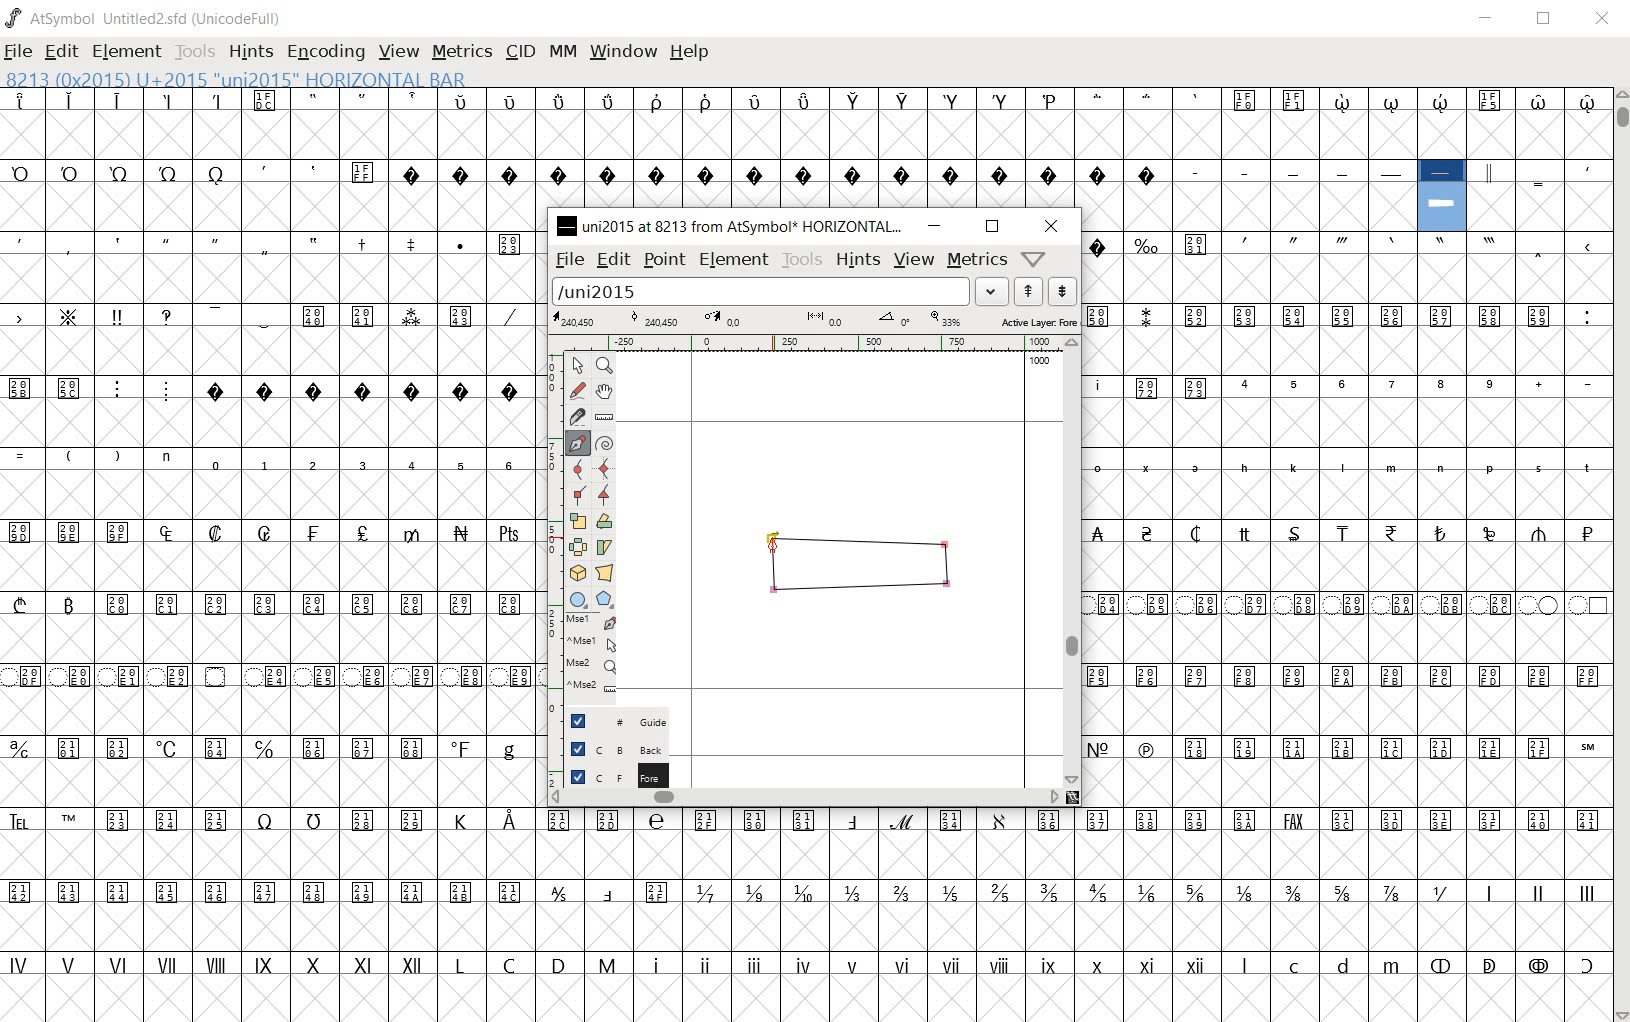 Image resolution: width=1630 pixels, height=1022 pixels. What do you see at coordinates (145, 18) in the screenshot?
I see `AtSymbol  Untitled2.sfd (UnicodeFull)` at bounding box center [145, 18].